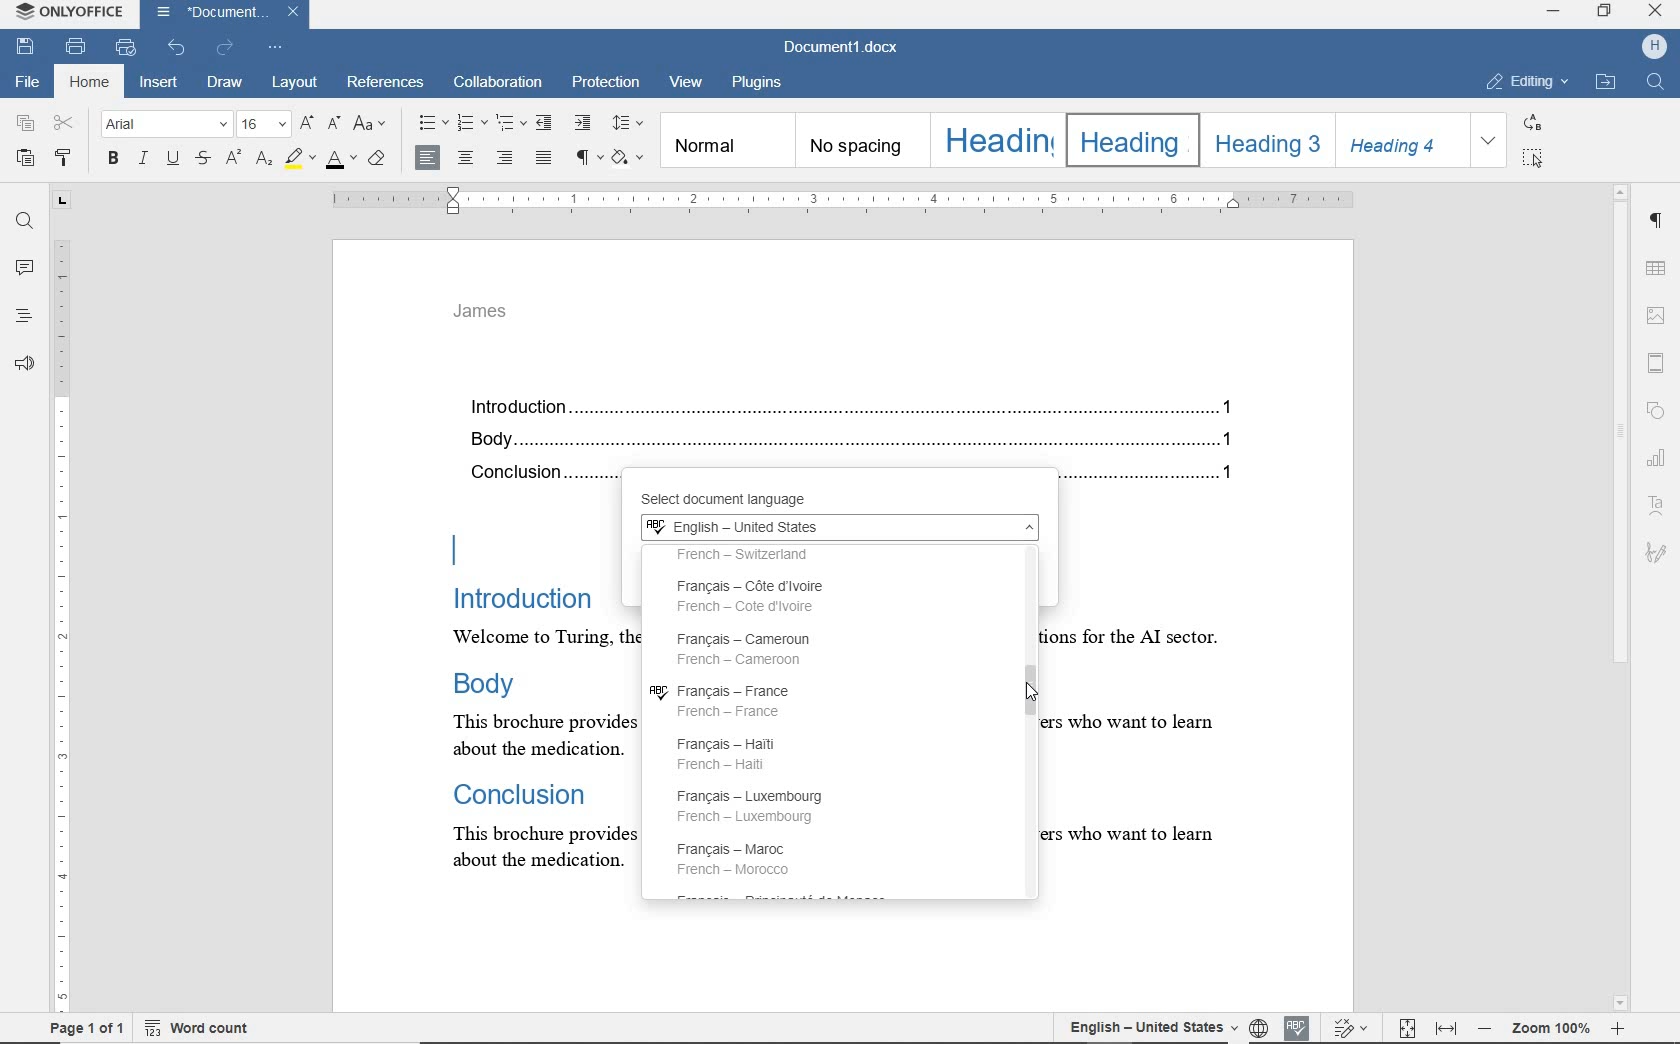 This screenshot has height=1044, width=1680. What do you see at coordinates (1661, 455) in the screenshot?
I see `charts` at bounding box center [1661, 455].